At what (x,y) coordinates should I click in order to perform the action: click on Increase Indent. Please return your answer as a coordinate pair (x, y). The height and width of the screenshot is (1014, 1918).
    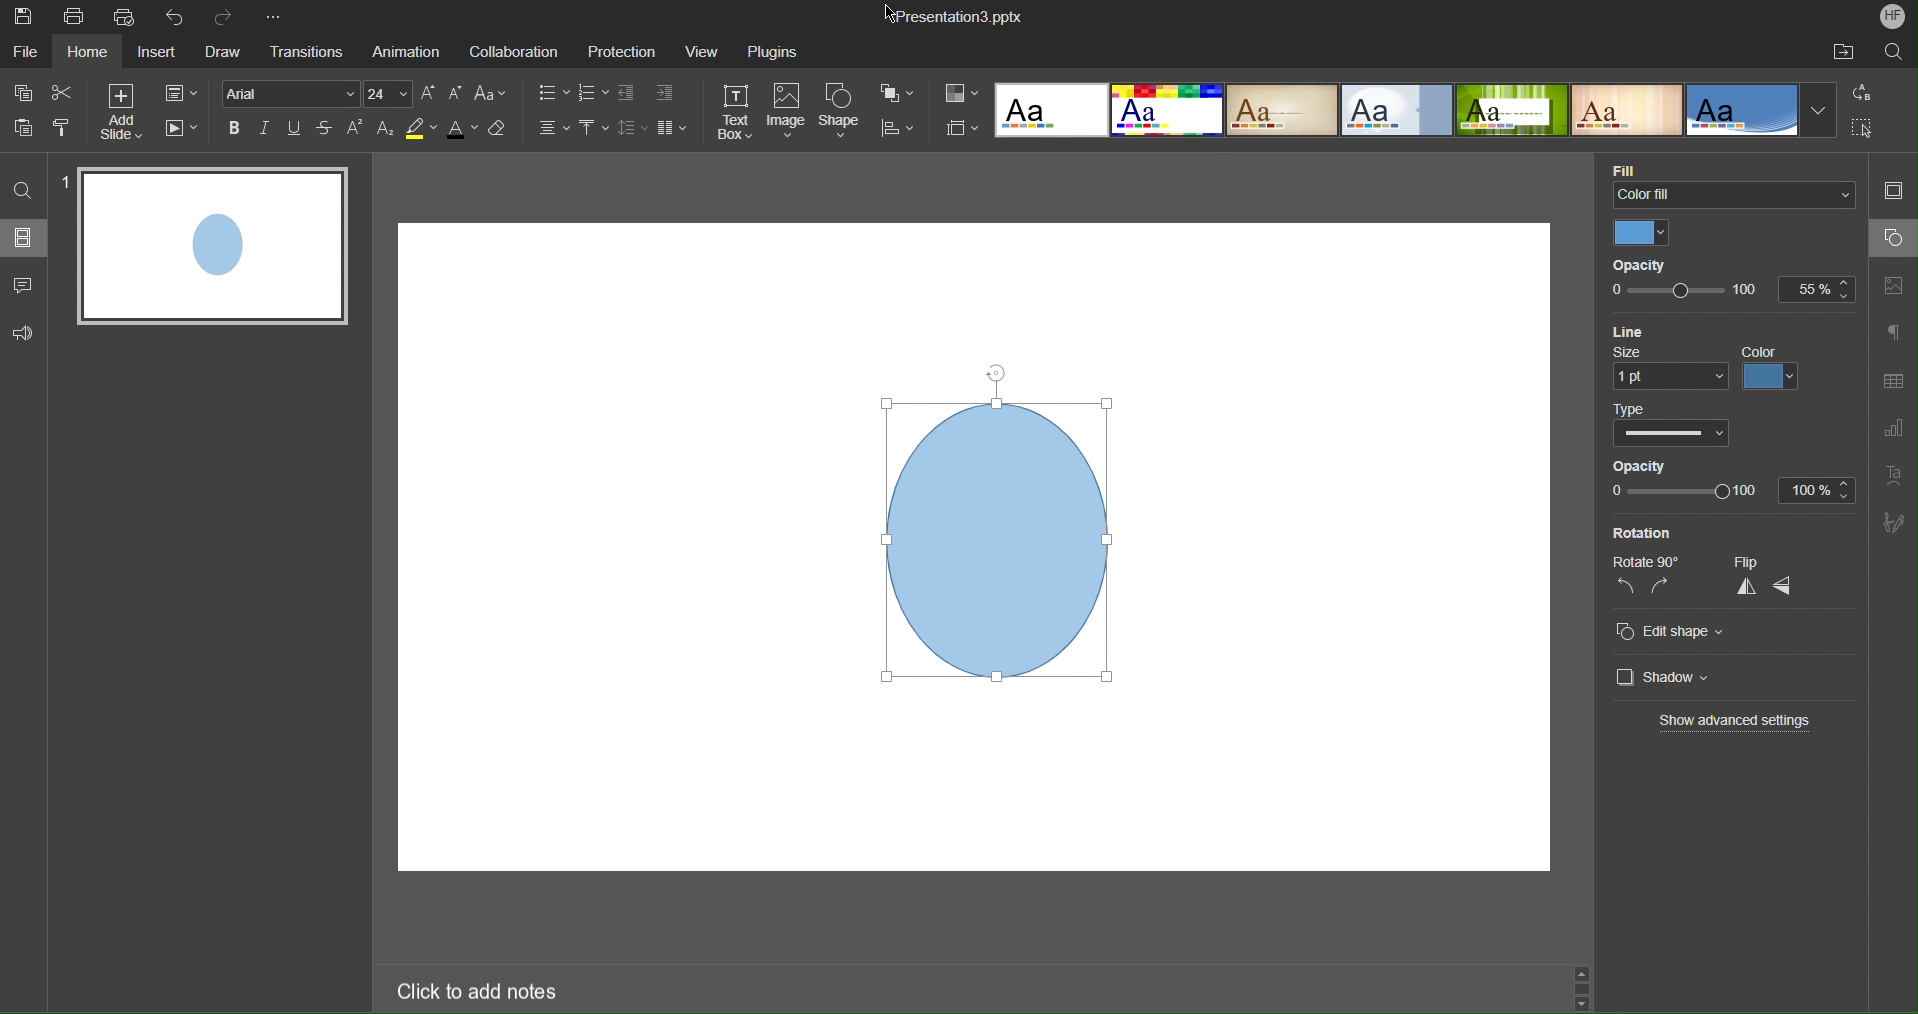
    Looking at the image, I should click on (665, 93).